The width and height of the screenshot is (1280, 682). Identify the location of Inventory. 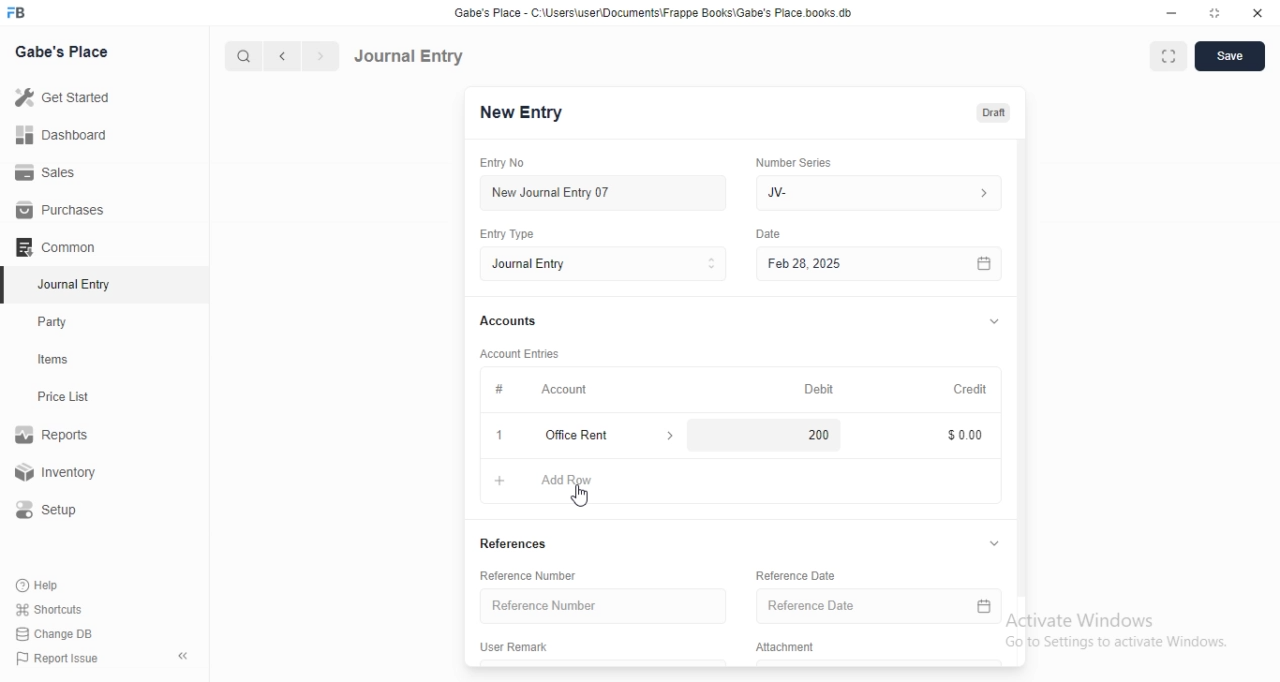
(59, 474).